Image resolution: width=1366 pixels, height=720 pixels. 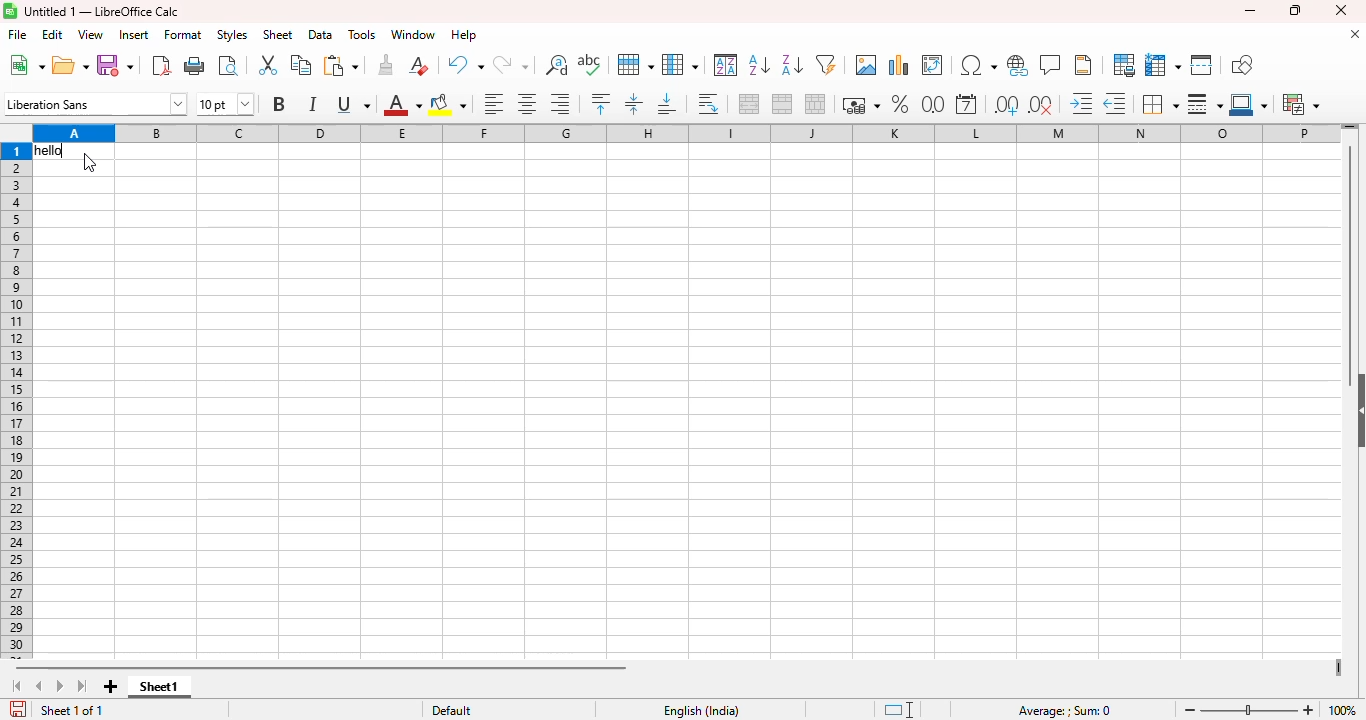 I want to click on insert special characters, so click(x=979, y=65).